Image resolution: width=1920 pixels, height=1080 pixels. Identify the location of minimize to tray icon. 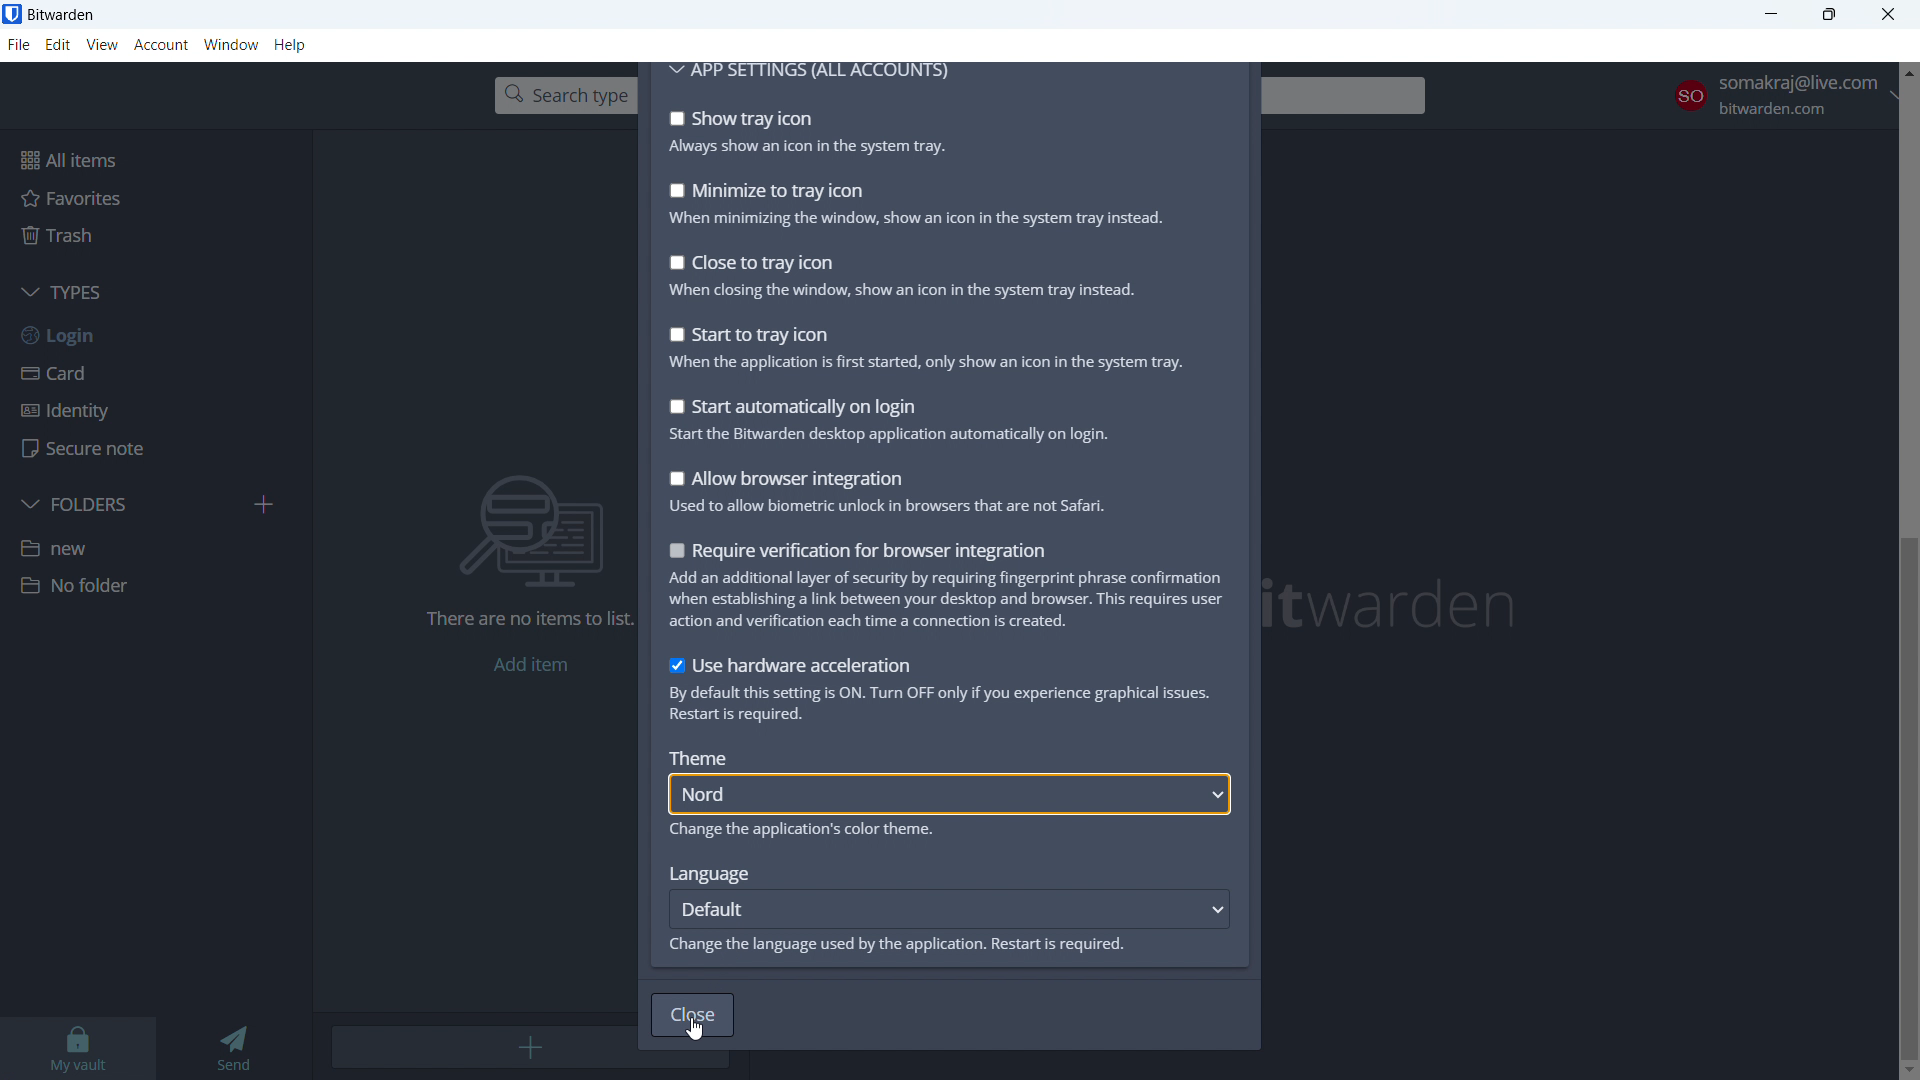
(940, 204).